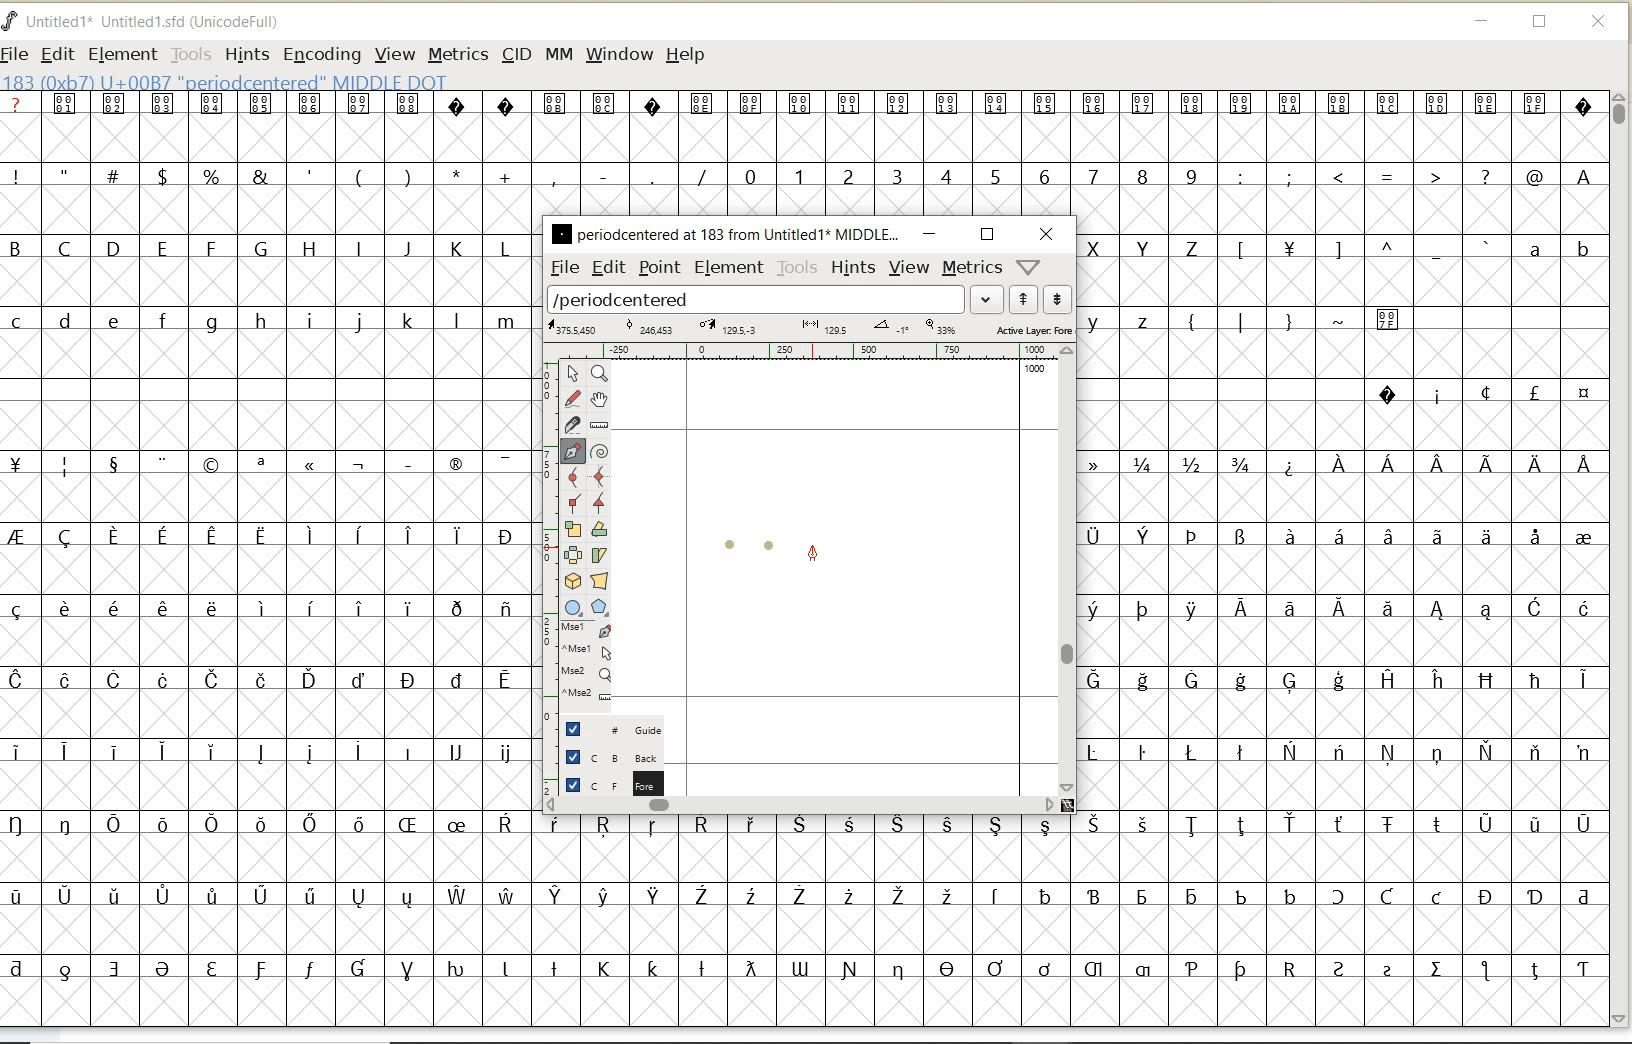 This screenshot has width=1632, height=1044. Describe the element at coordinates (122, 54) in the screenshot. I see `ELEMENT` at that location.